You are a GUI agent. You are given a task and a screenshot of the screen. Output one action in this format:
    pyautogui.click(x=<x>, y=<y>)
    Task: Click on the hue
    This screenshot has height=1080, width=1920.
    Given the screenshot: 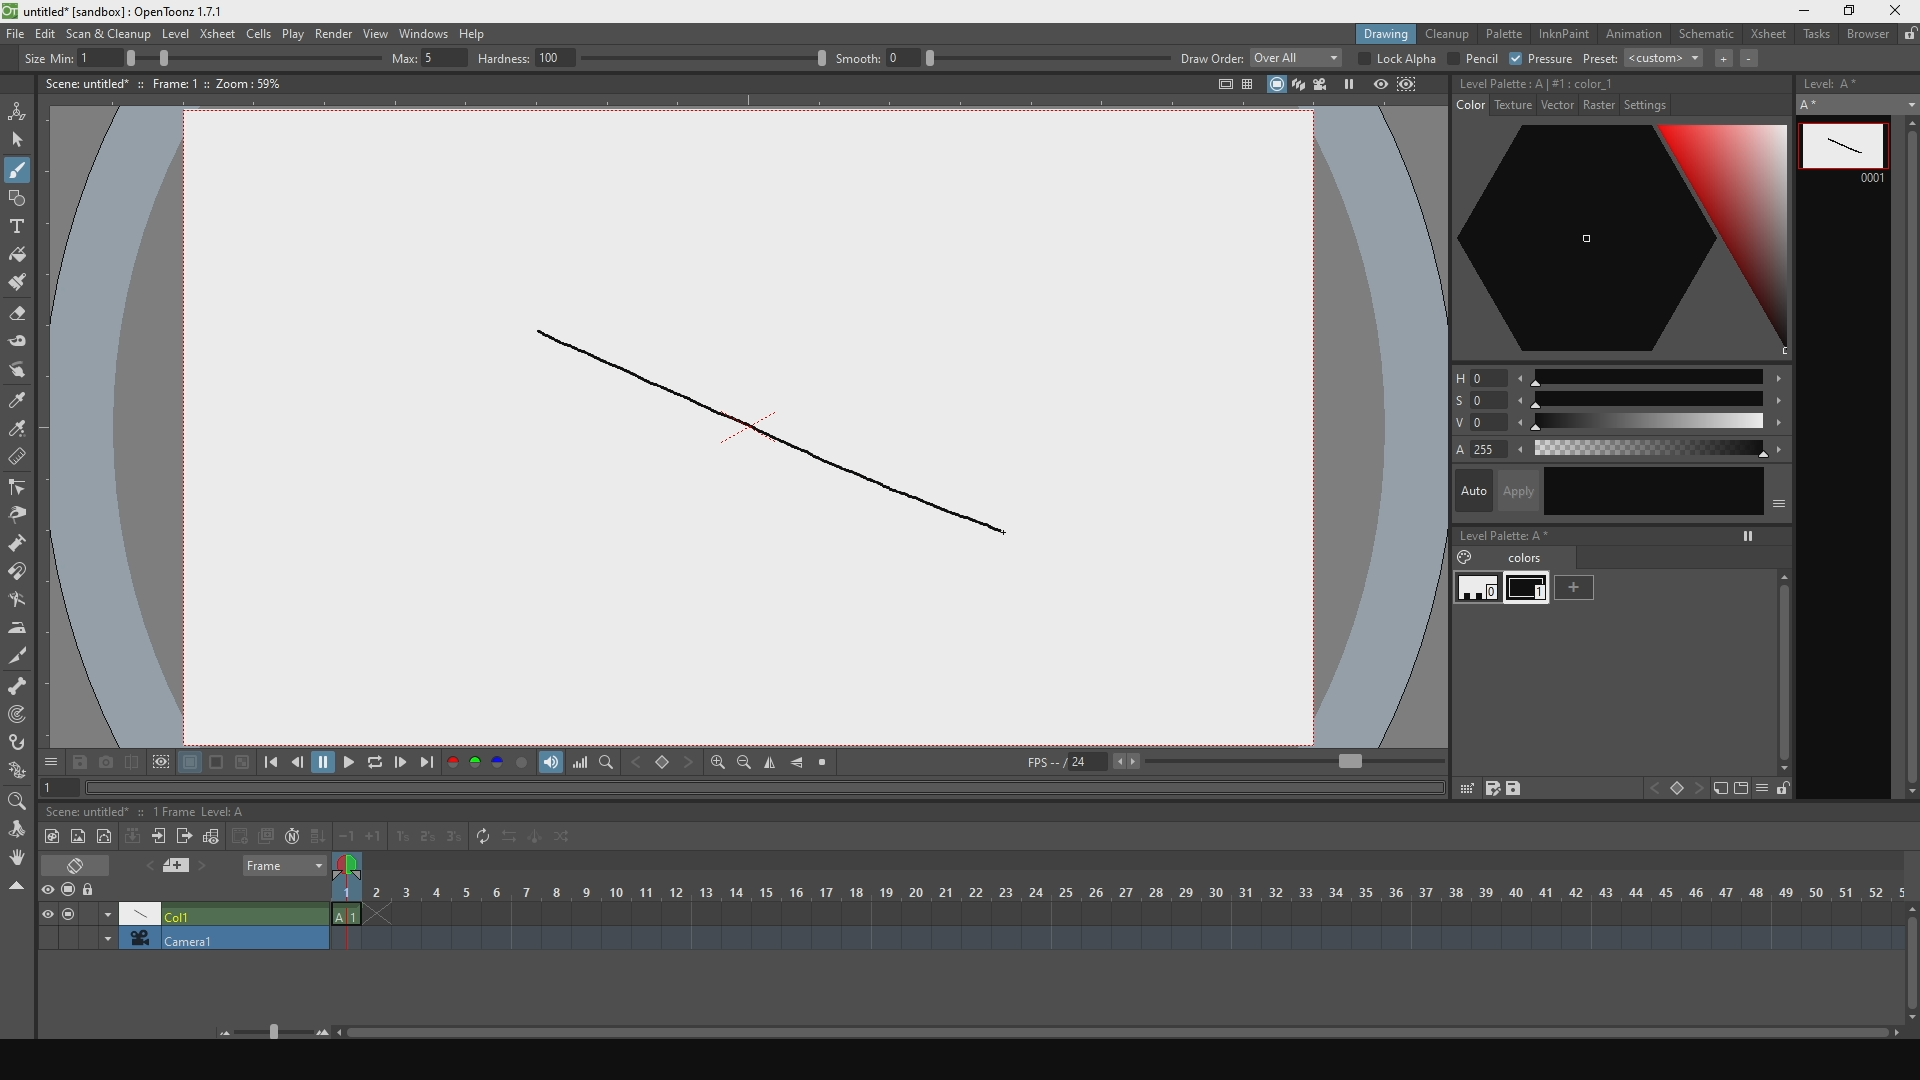 What is the action you would take?
    pyautogui.click(x=1613, y=380)
    